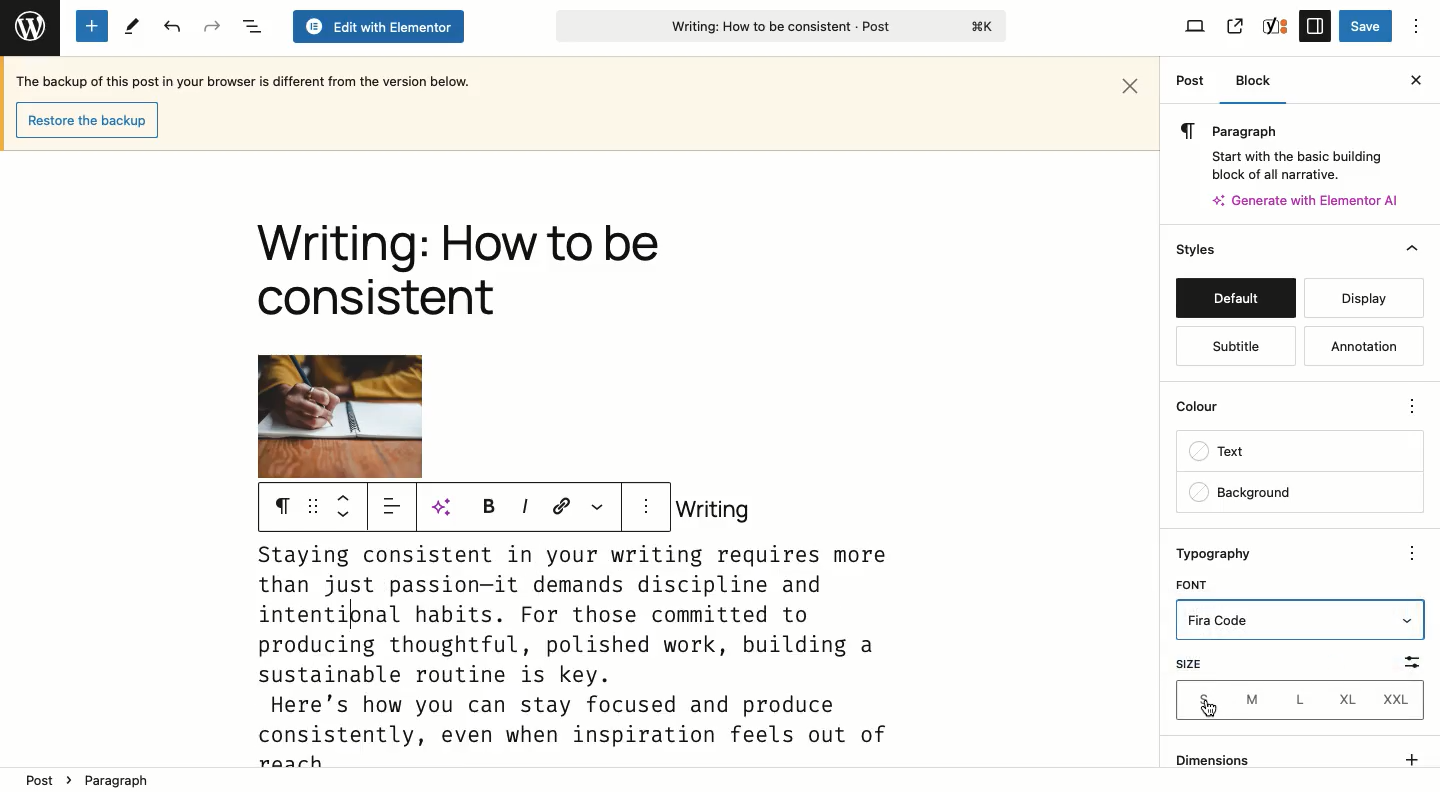  Describe the element at coordinates (1416, 553) in the screenshot. I see `More` at that location.